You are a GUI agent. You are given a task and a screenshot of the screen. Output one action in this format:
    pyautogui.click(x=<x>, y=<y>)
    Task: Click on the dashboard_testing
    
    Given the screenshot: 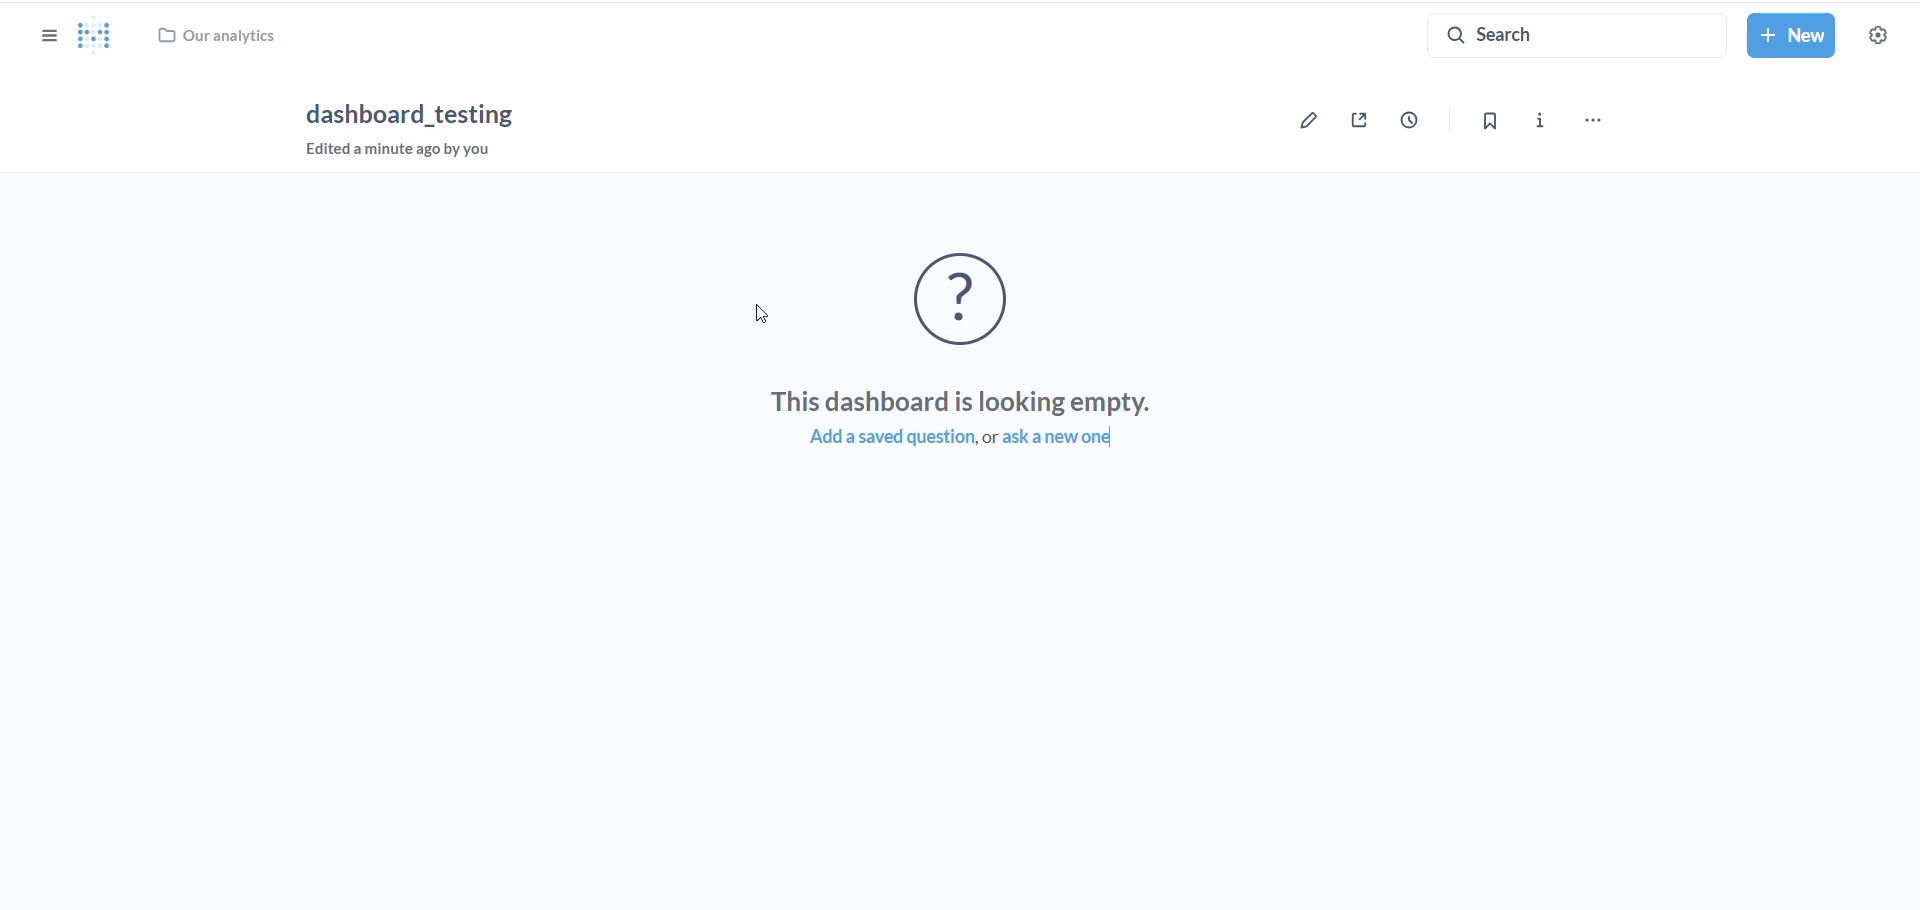 What is the action you would take?
    pyautogui.click(x=419, y=113)
    